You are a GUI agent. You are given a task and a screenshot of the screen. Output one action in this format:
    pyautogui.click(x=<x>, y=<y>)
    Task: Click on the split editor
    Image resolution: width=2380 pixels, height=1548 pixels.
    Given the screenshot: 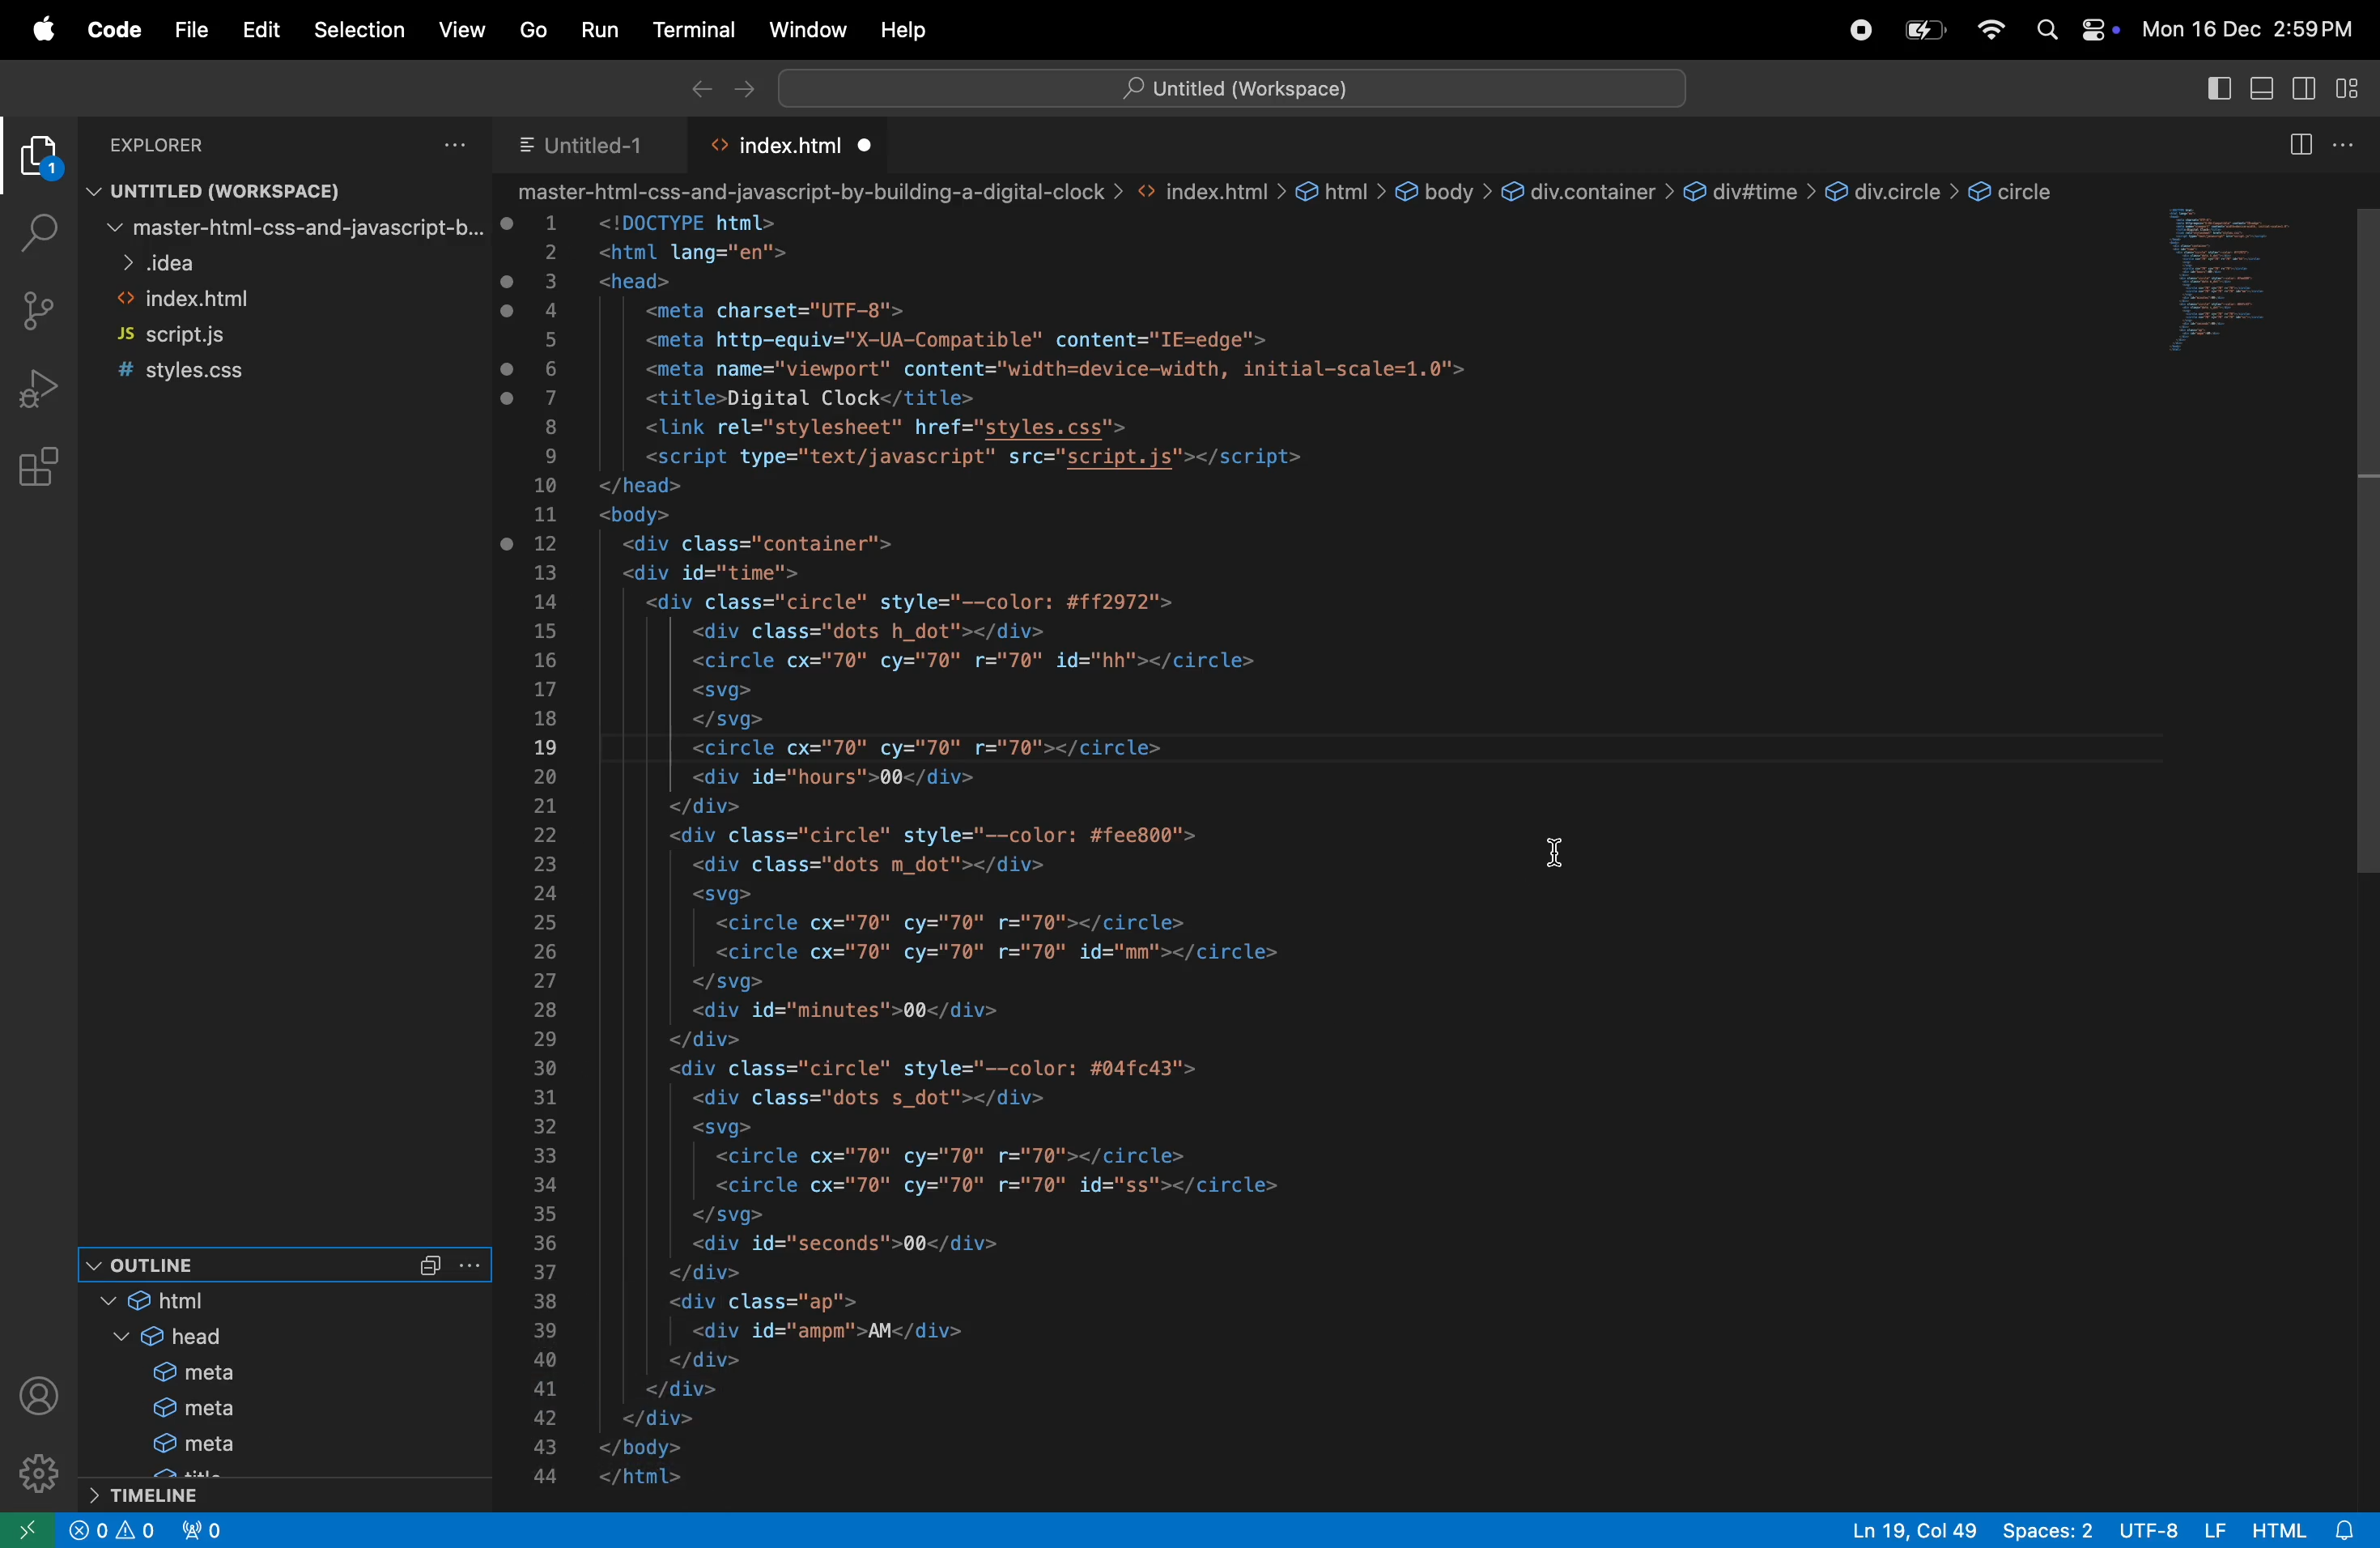 What is the action you would take?
    pyautogui.click(x=2297, y=146)
    